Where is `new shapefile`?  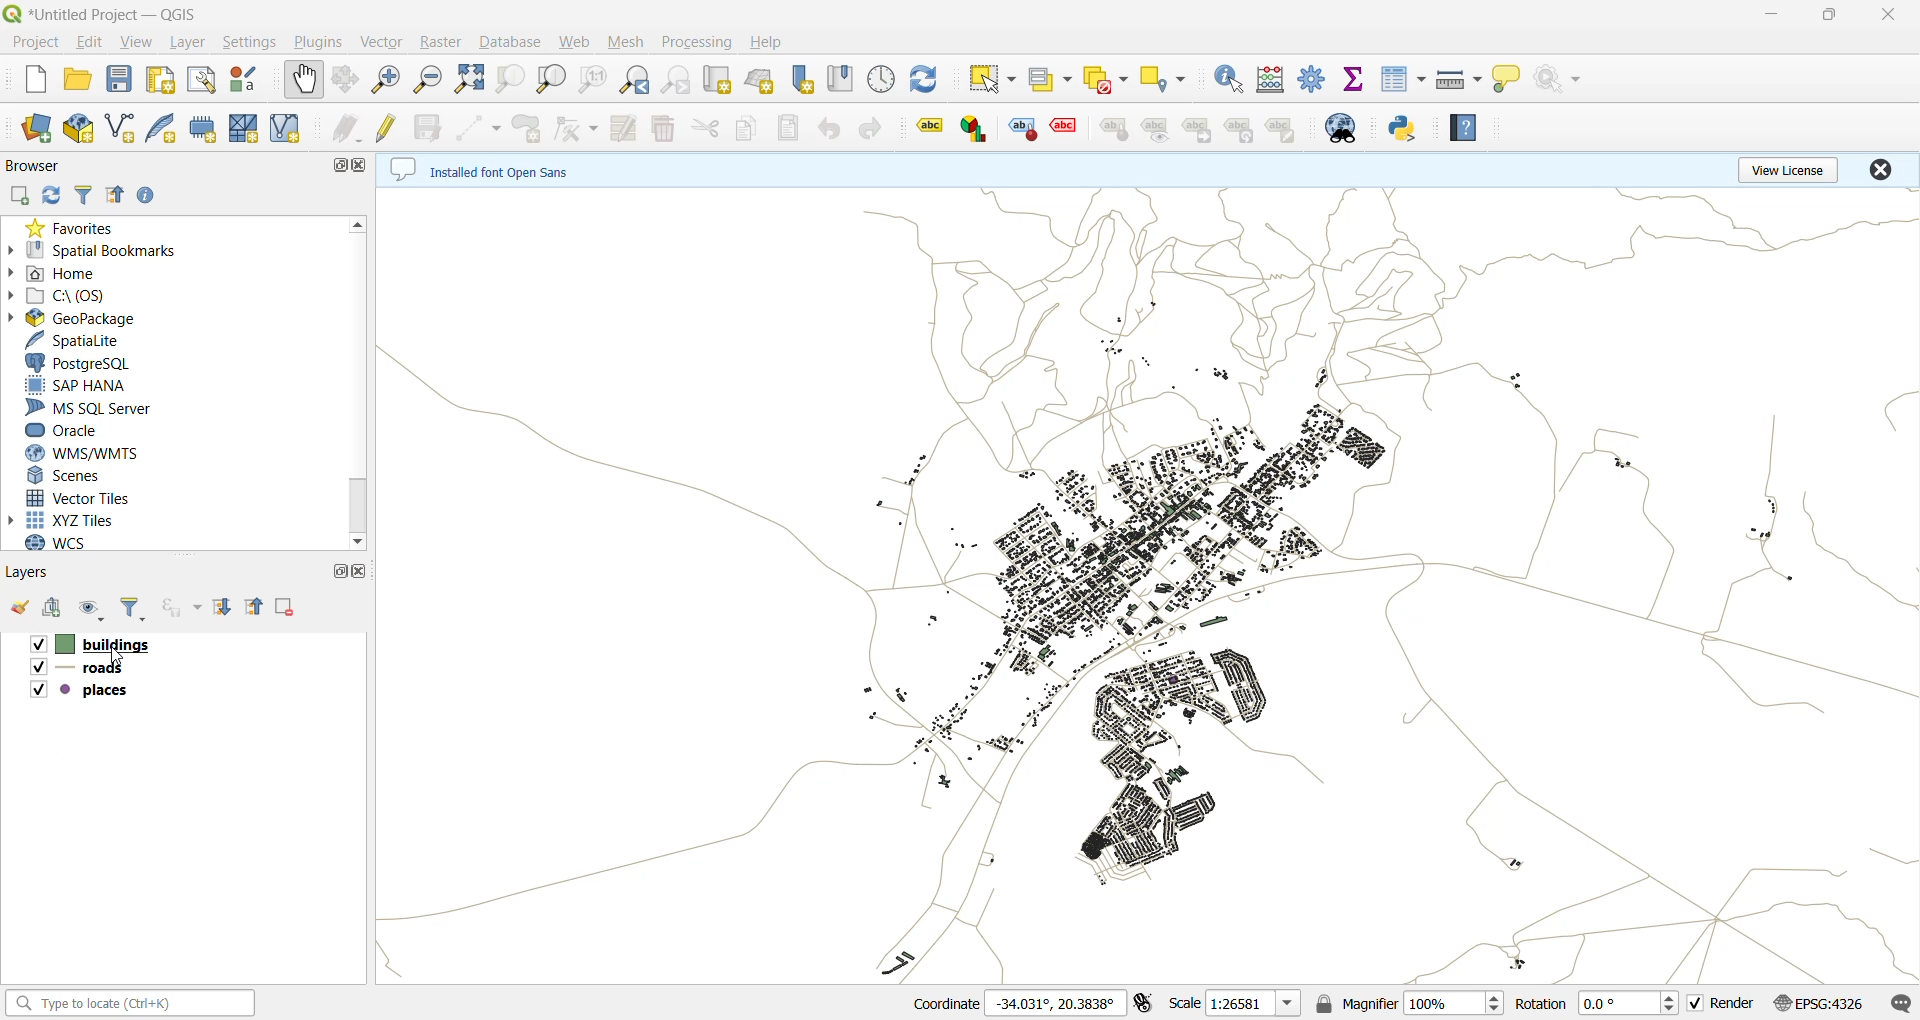
new shapefile is located at coordinates (121, 127).